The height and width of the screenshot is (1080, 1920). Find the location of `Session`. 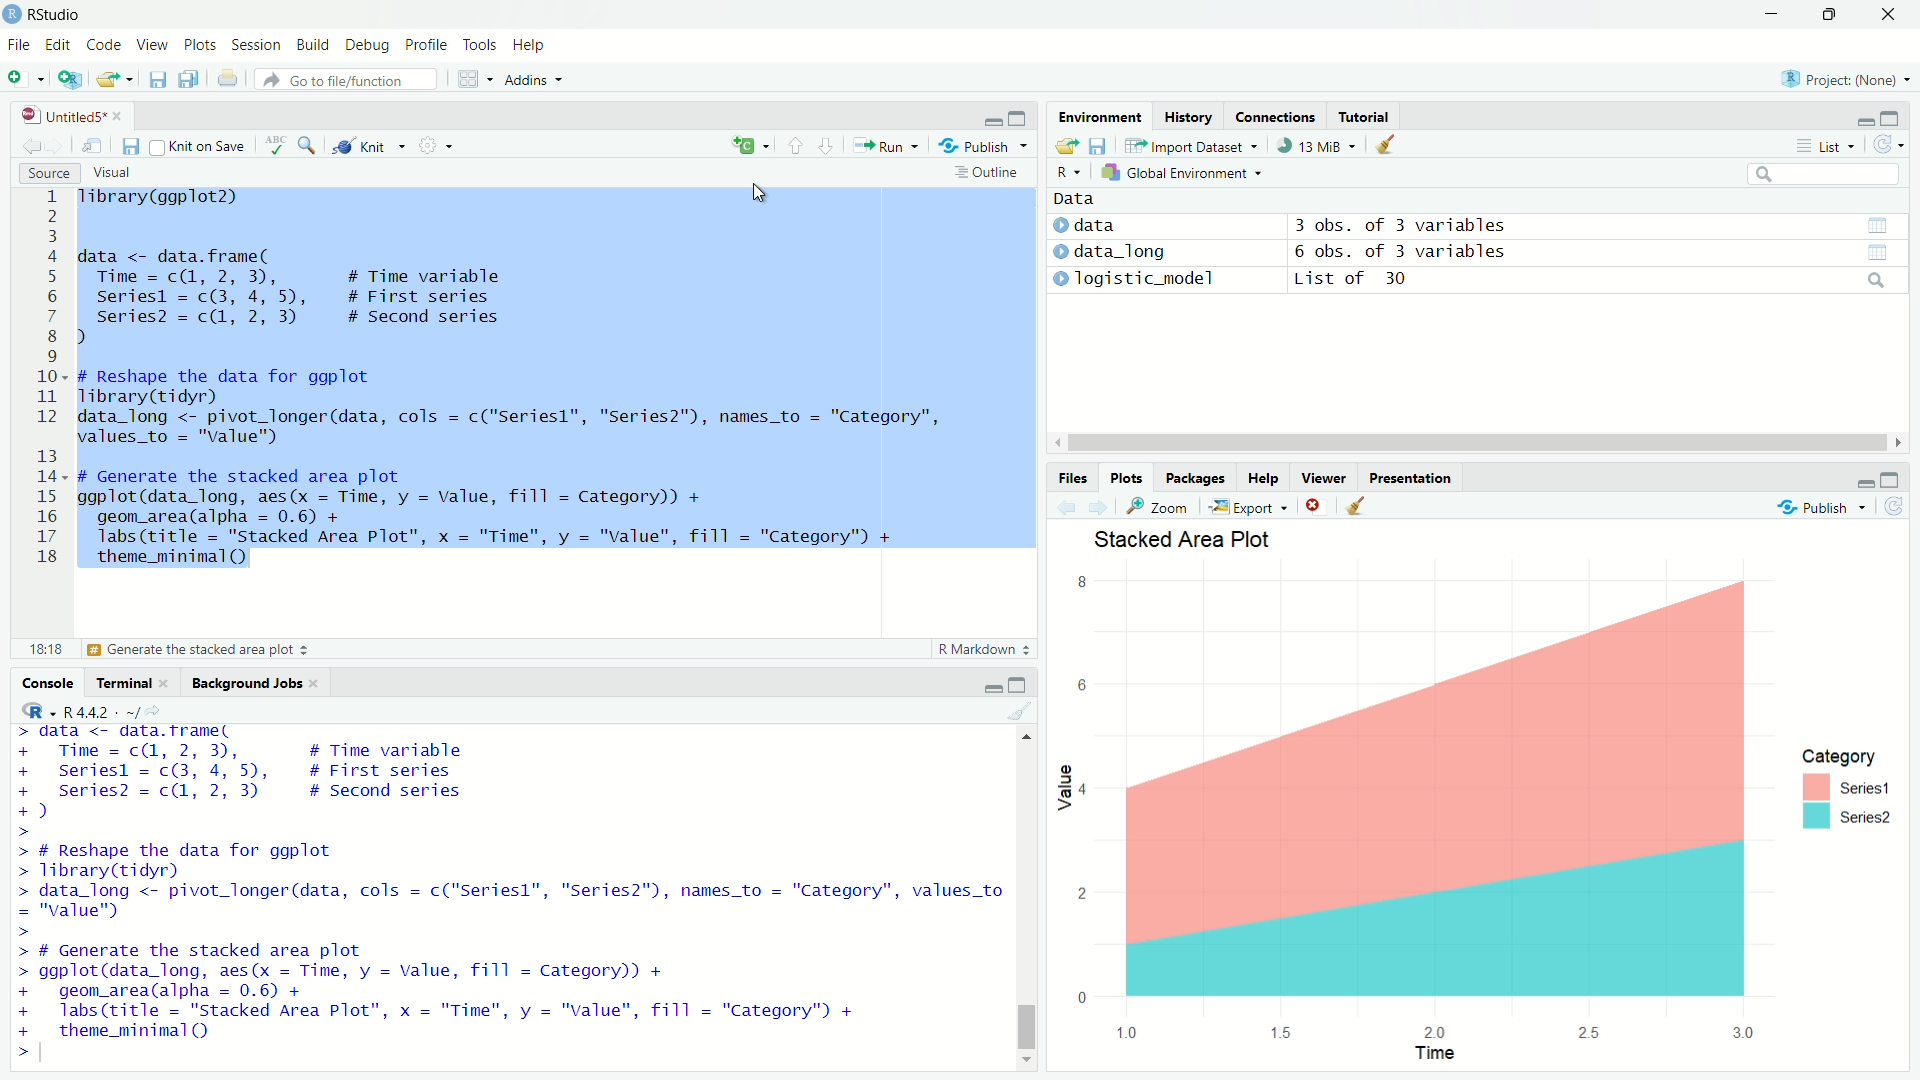

Session is located at coordinates (255, 45).